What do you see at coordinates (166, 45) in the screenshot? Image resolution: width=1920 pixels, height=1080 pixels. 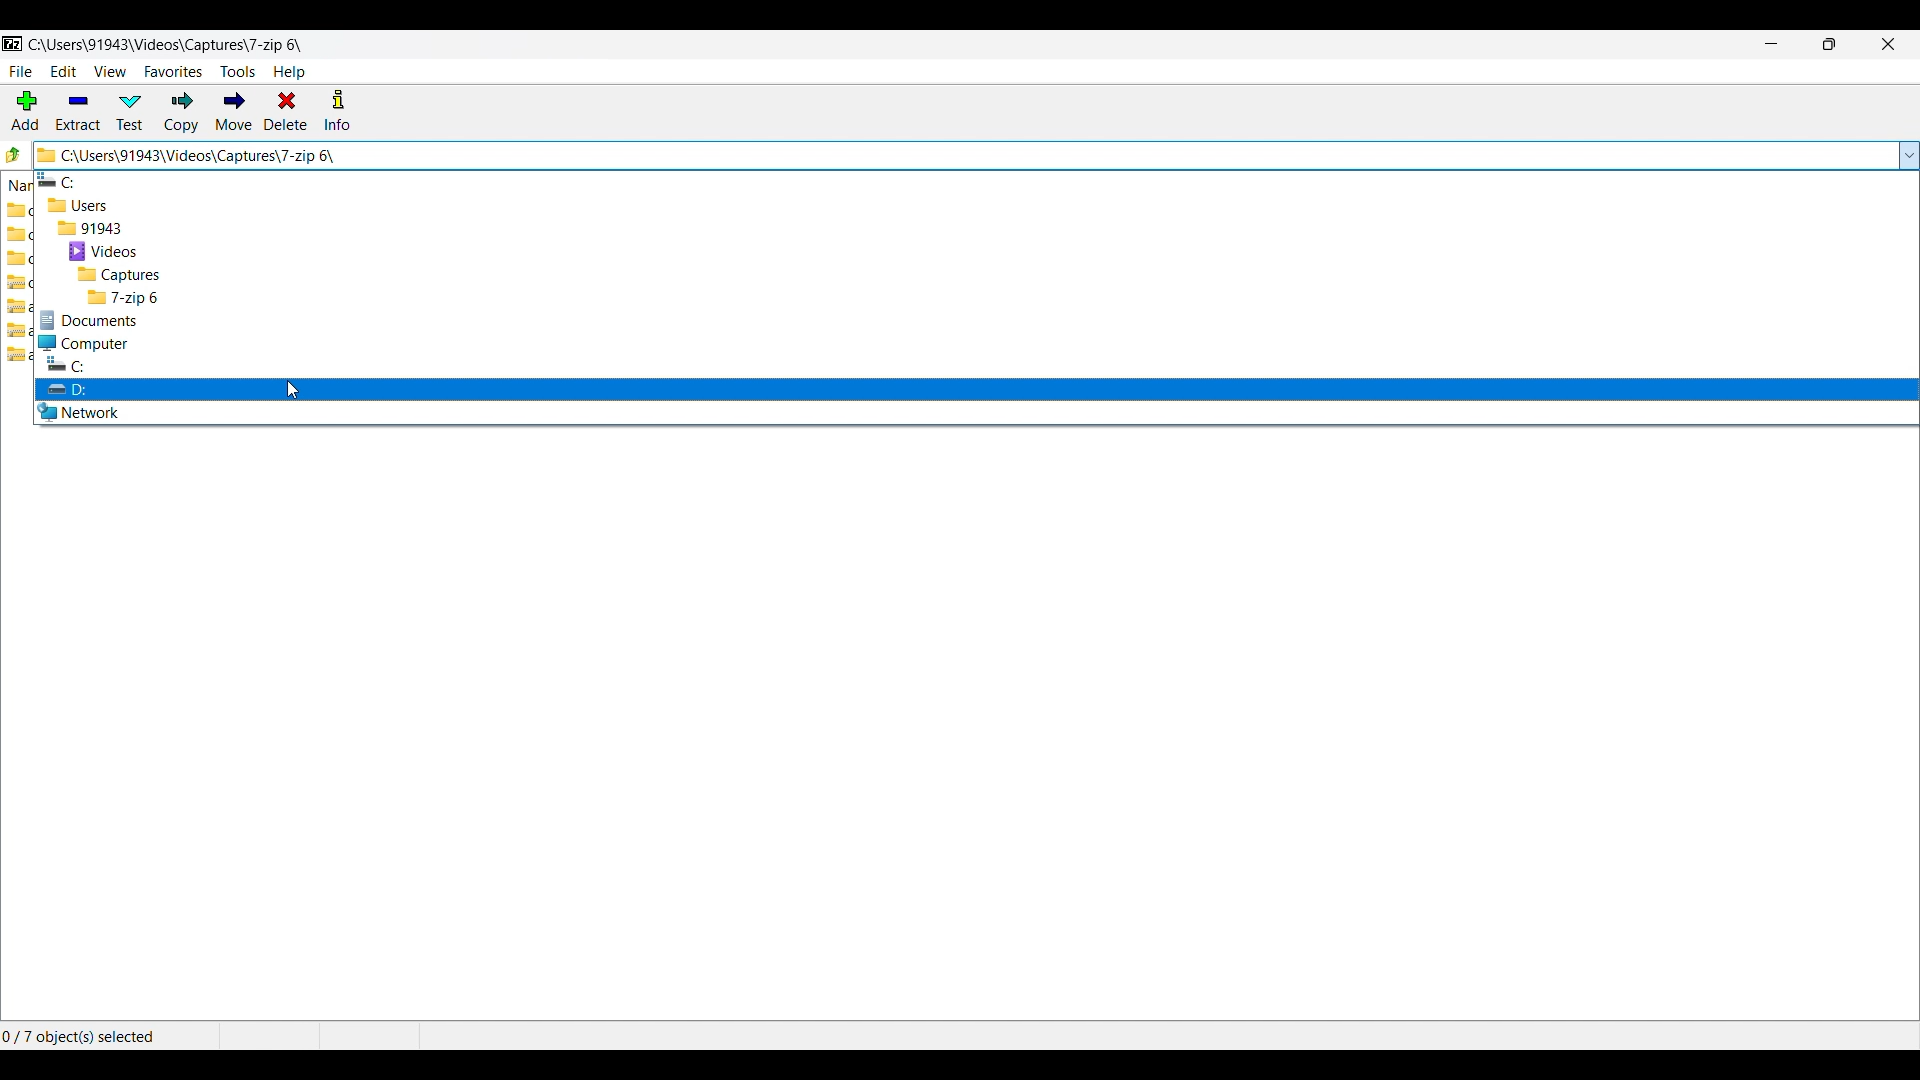 I see `Location of current file` at bounding box center [166, 45].